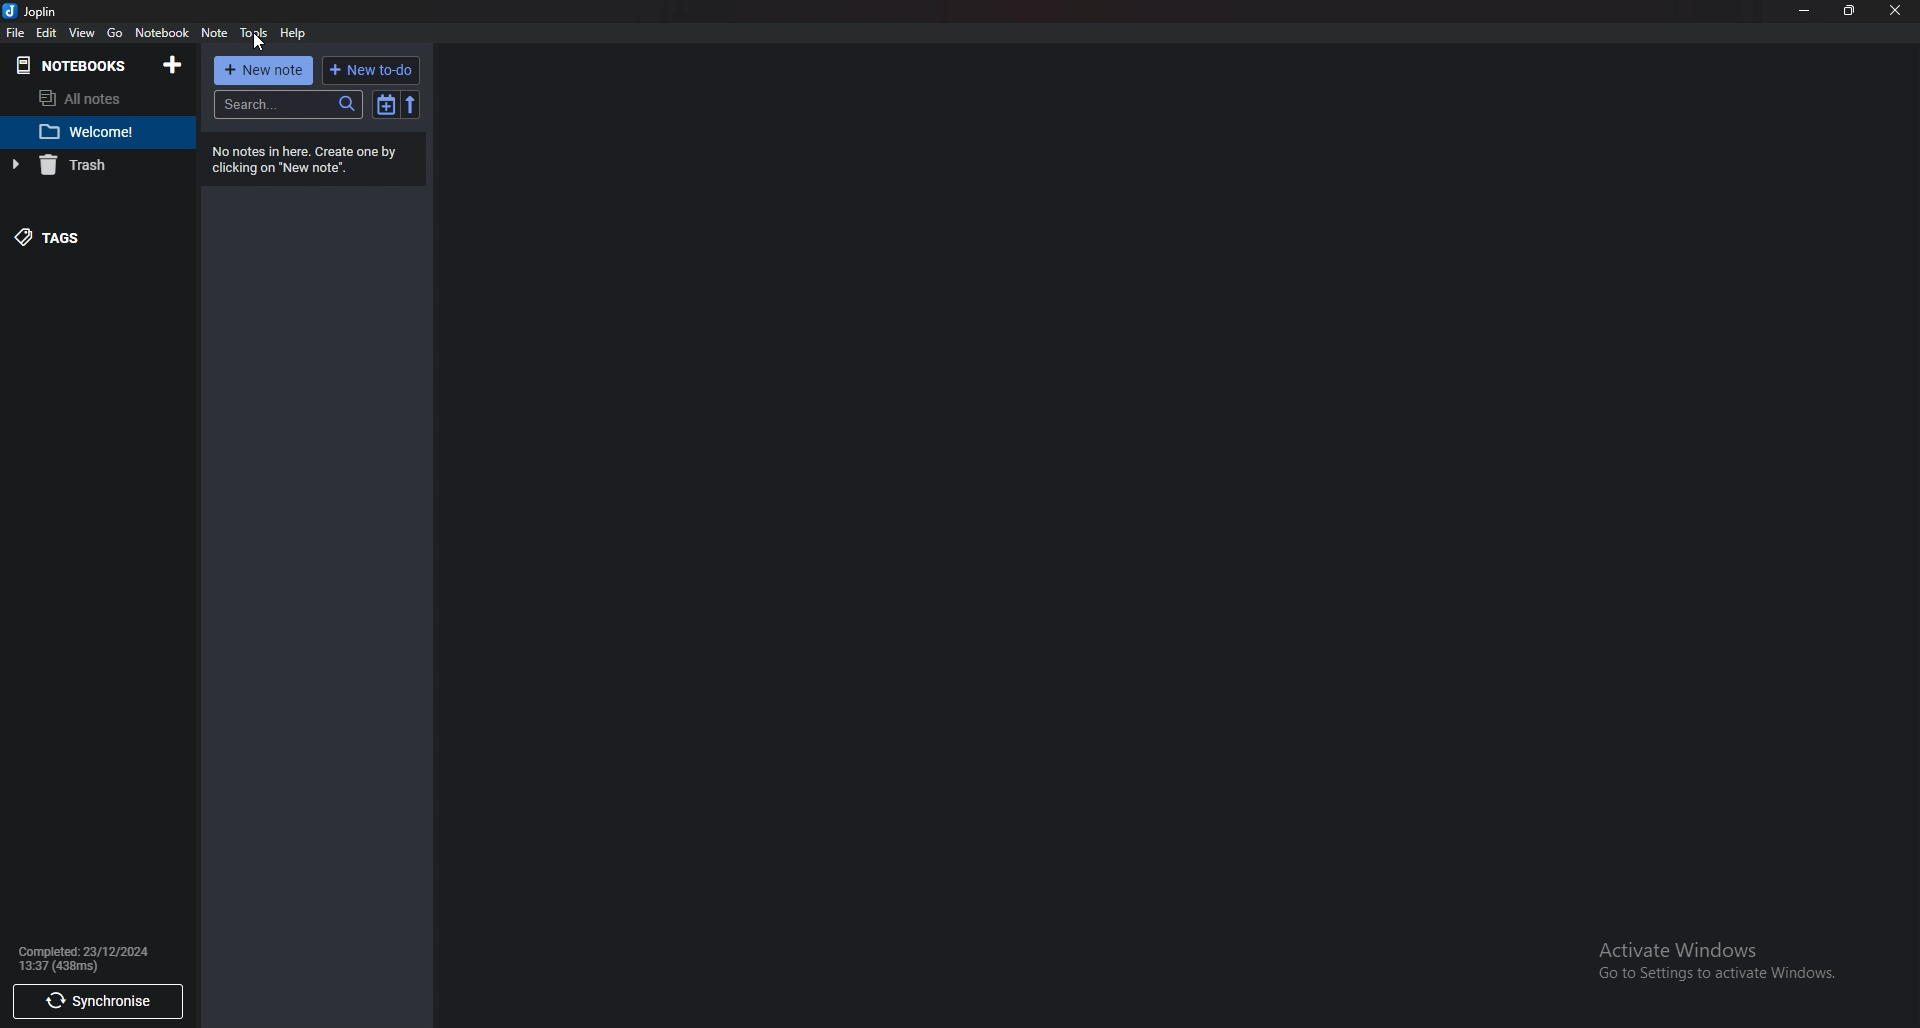 Image resolution: width=1920 pixels, height=1028 pixels. I want to click on Welcome, so click(90, 132).